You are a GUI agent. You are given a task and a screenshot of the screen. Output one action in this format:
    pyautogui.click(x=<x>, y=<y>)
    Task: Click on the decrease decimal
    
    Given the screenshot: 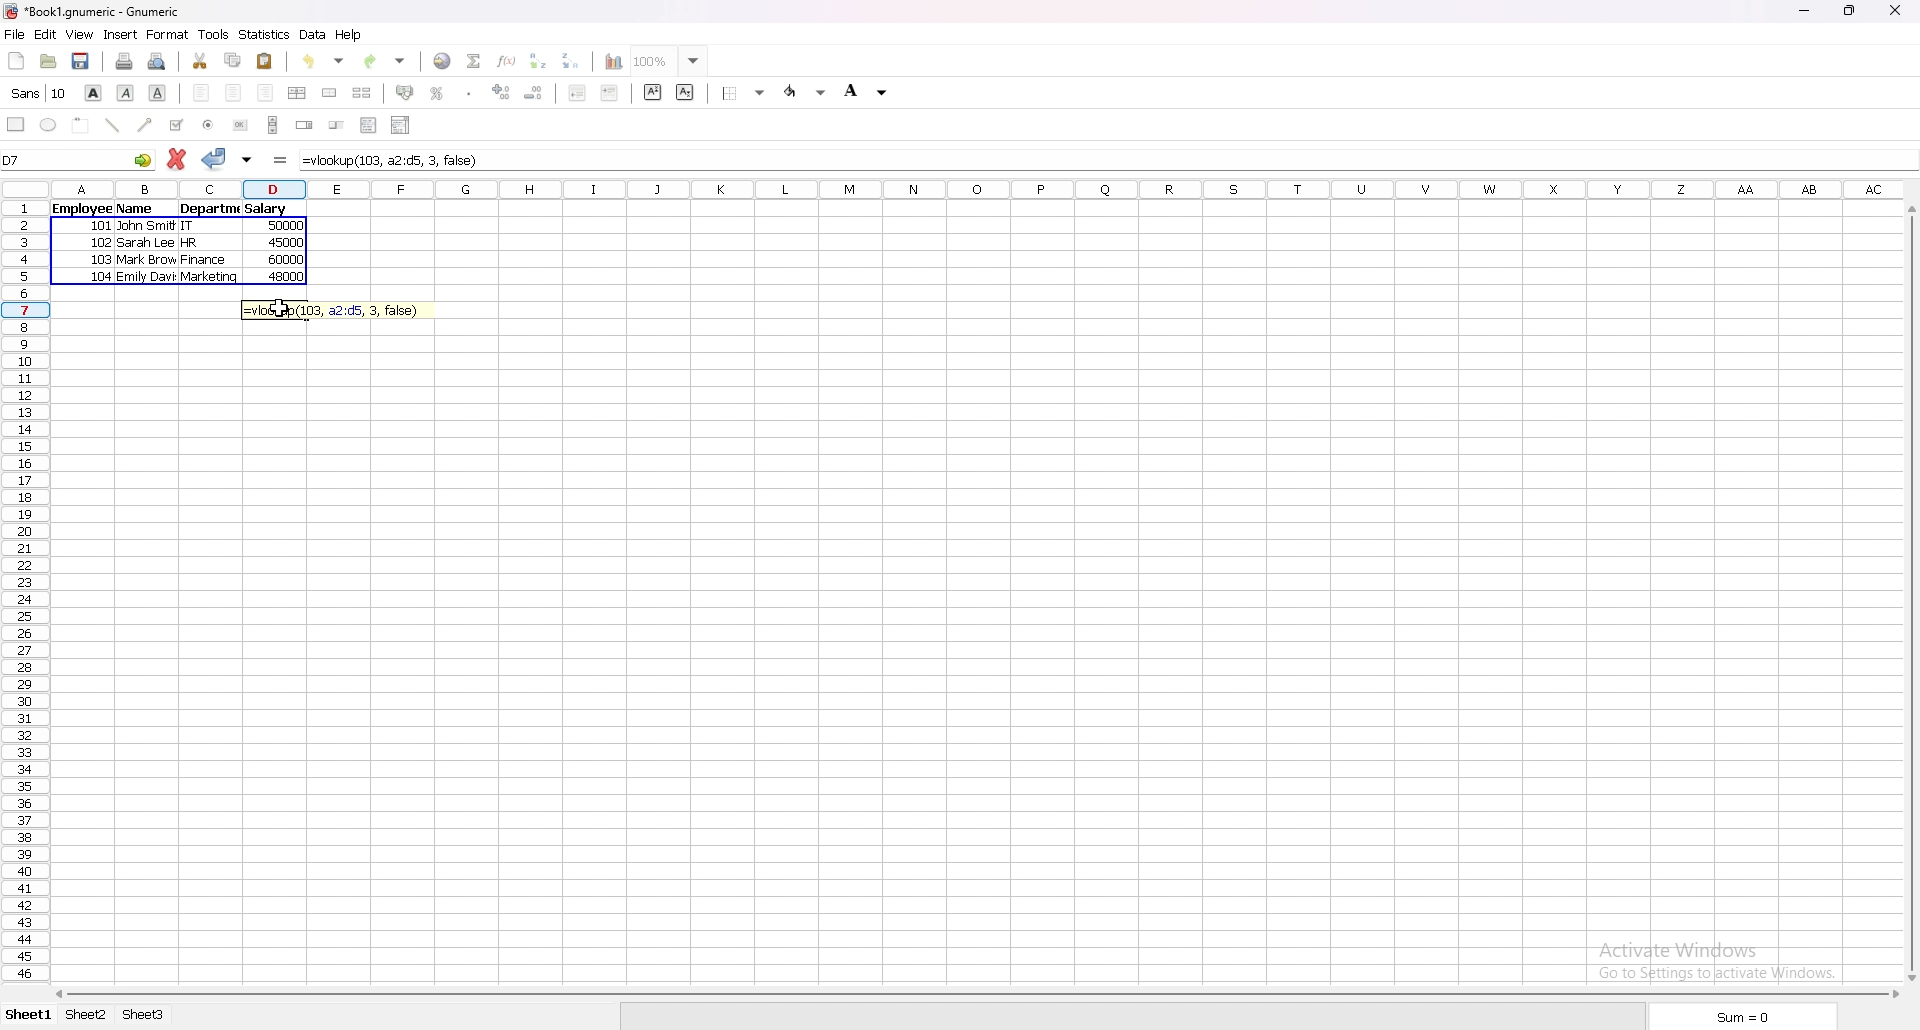 What is the action you would take?
    pyautogui.click(x=534, y=93)
    